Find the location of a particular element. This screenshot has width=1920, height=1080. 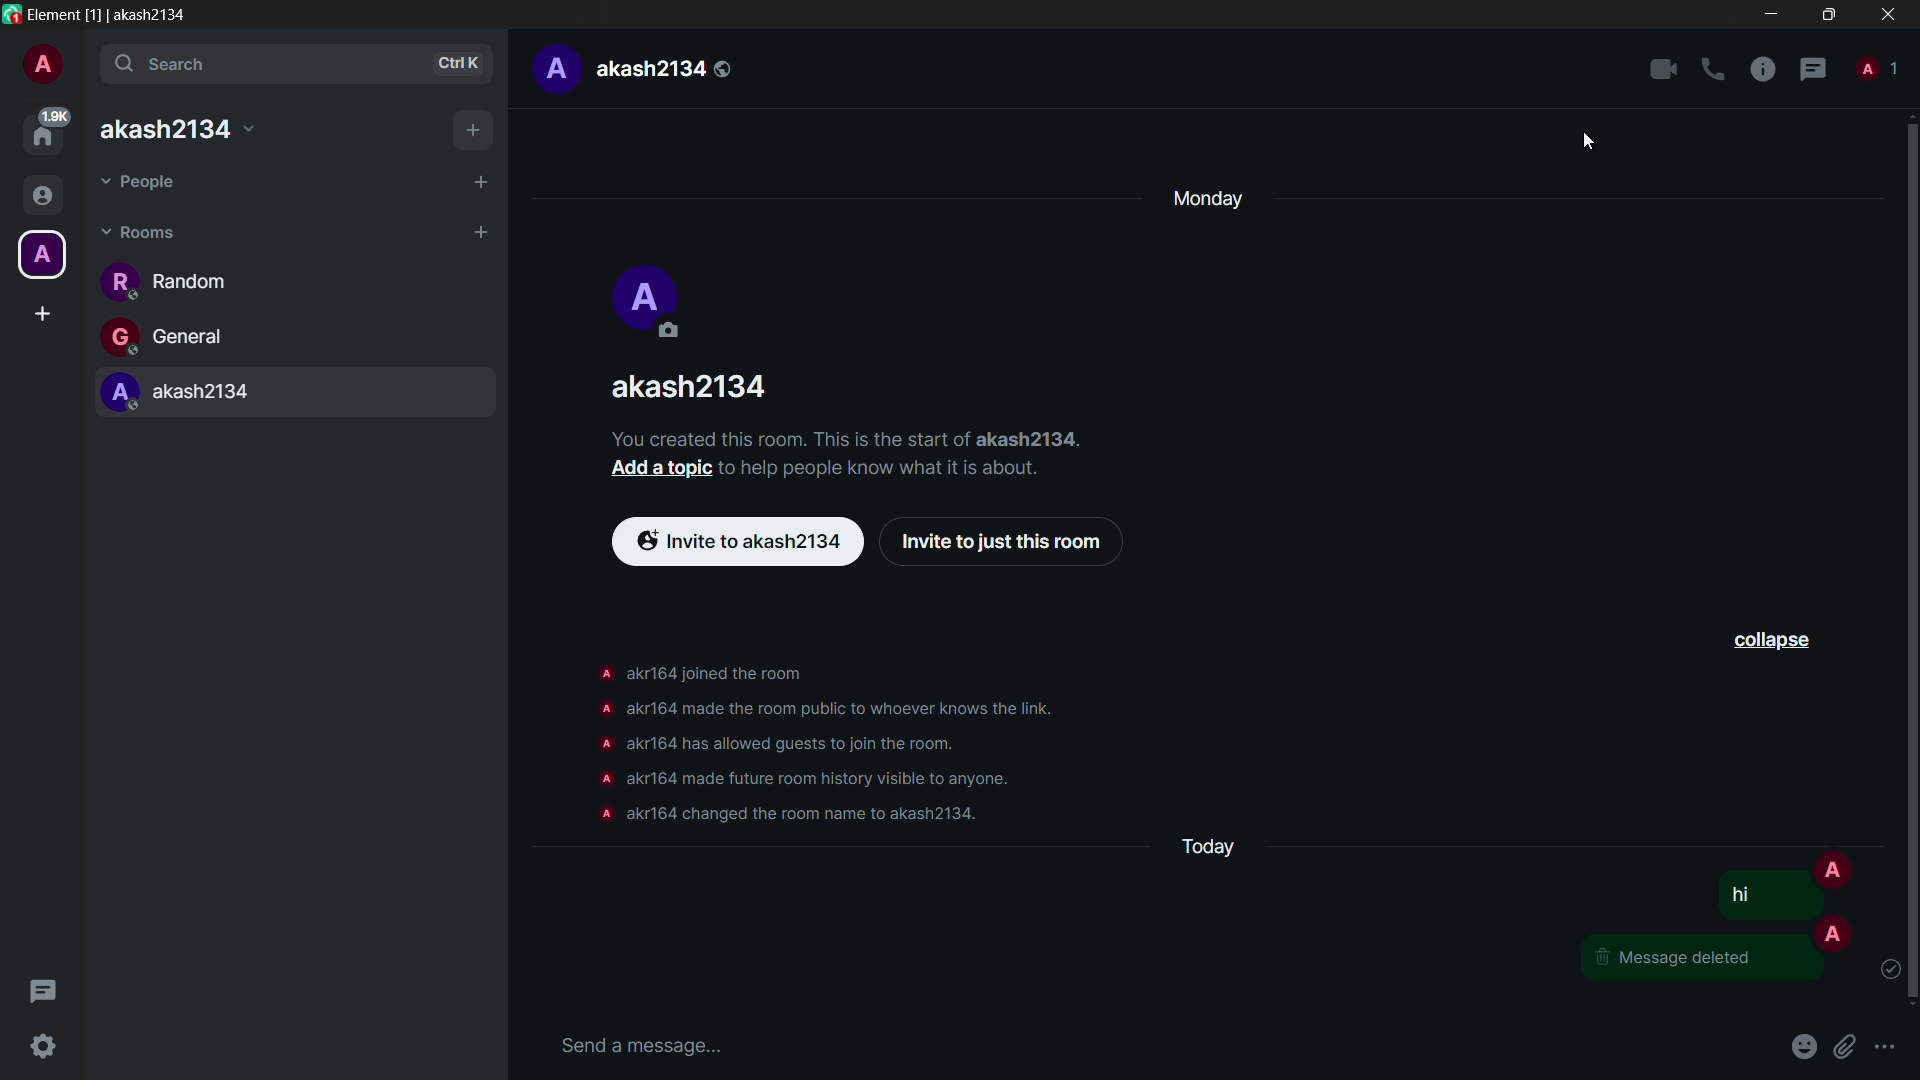

Rooms is located at coordinates (175, 231).